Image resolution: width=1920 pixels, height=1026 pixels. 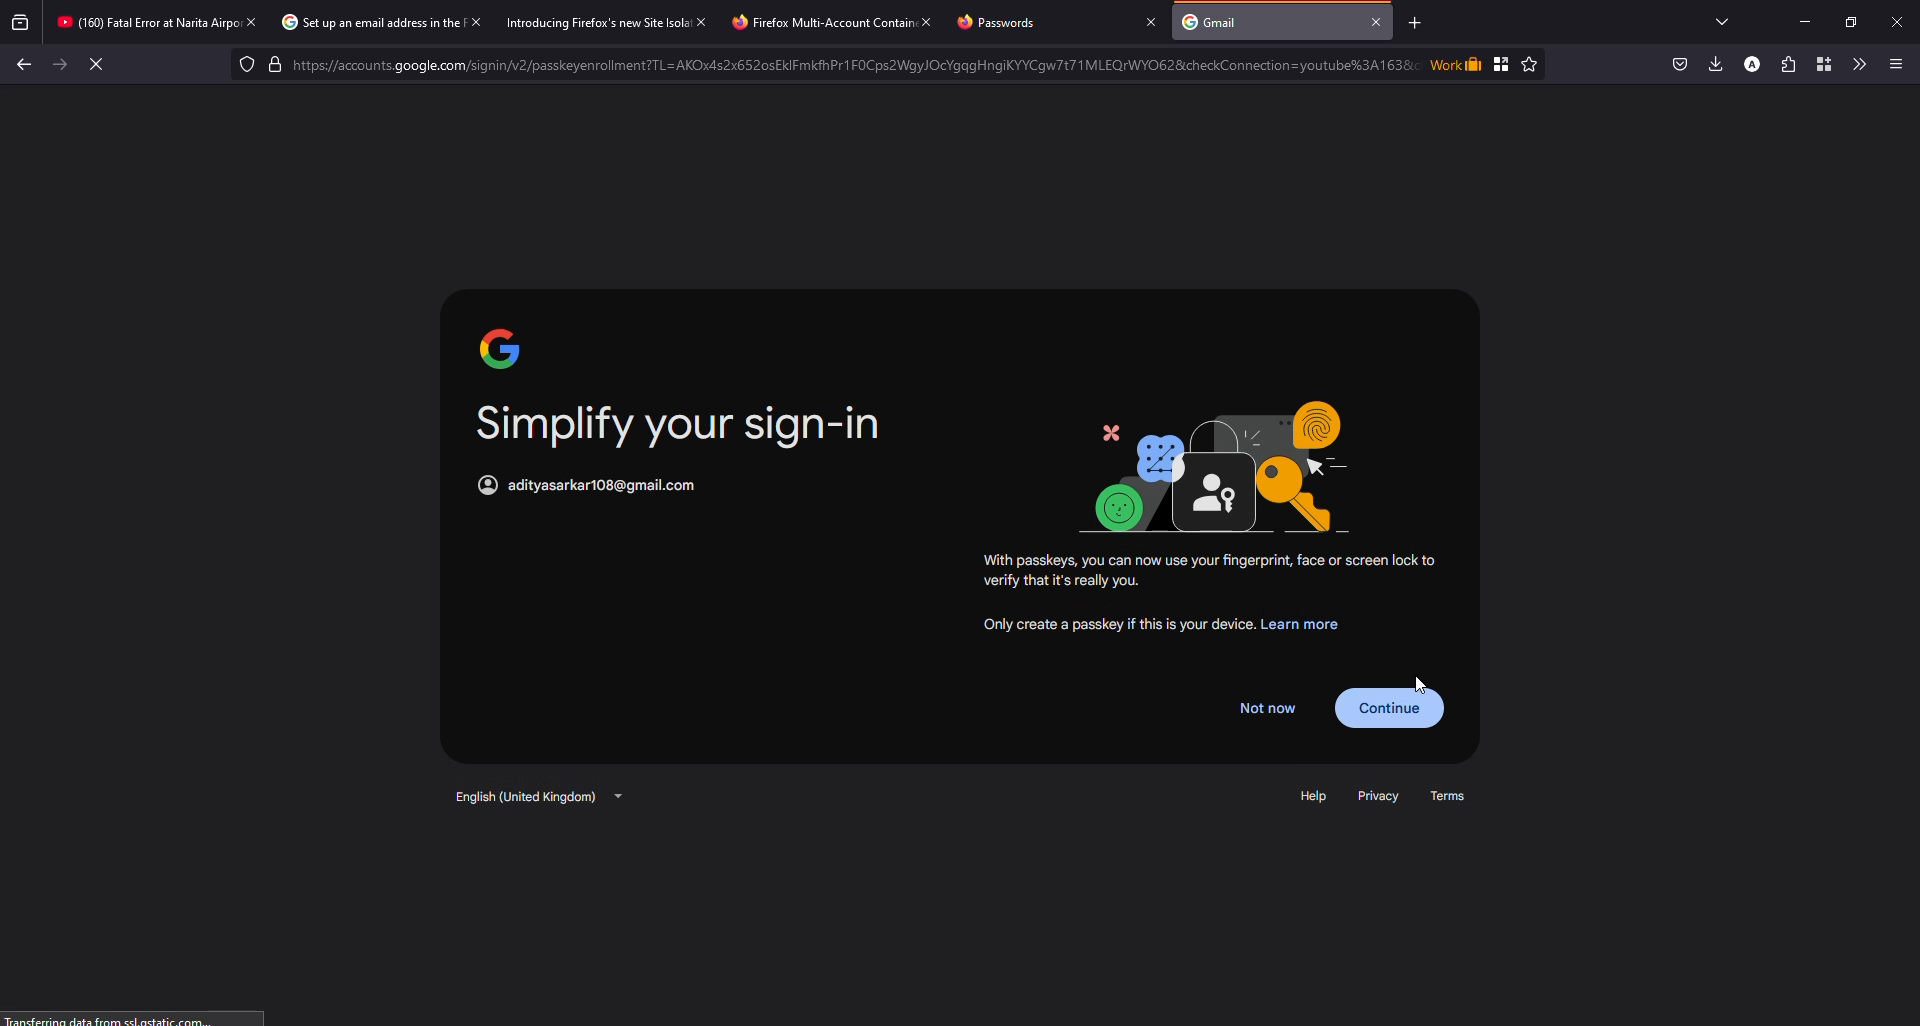 What do you see at coordinates (97, 62) in the screenshot?
I see `Refresh` at bounding box center [97, 62].